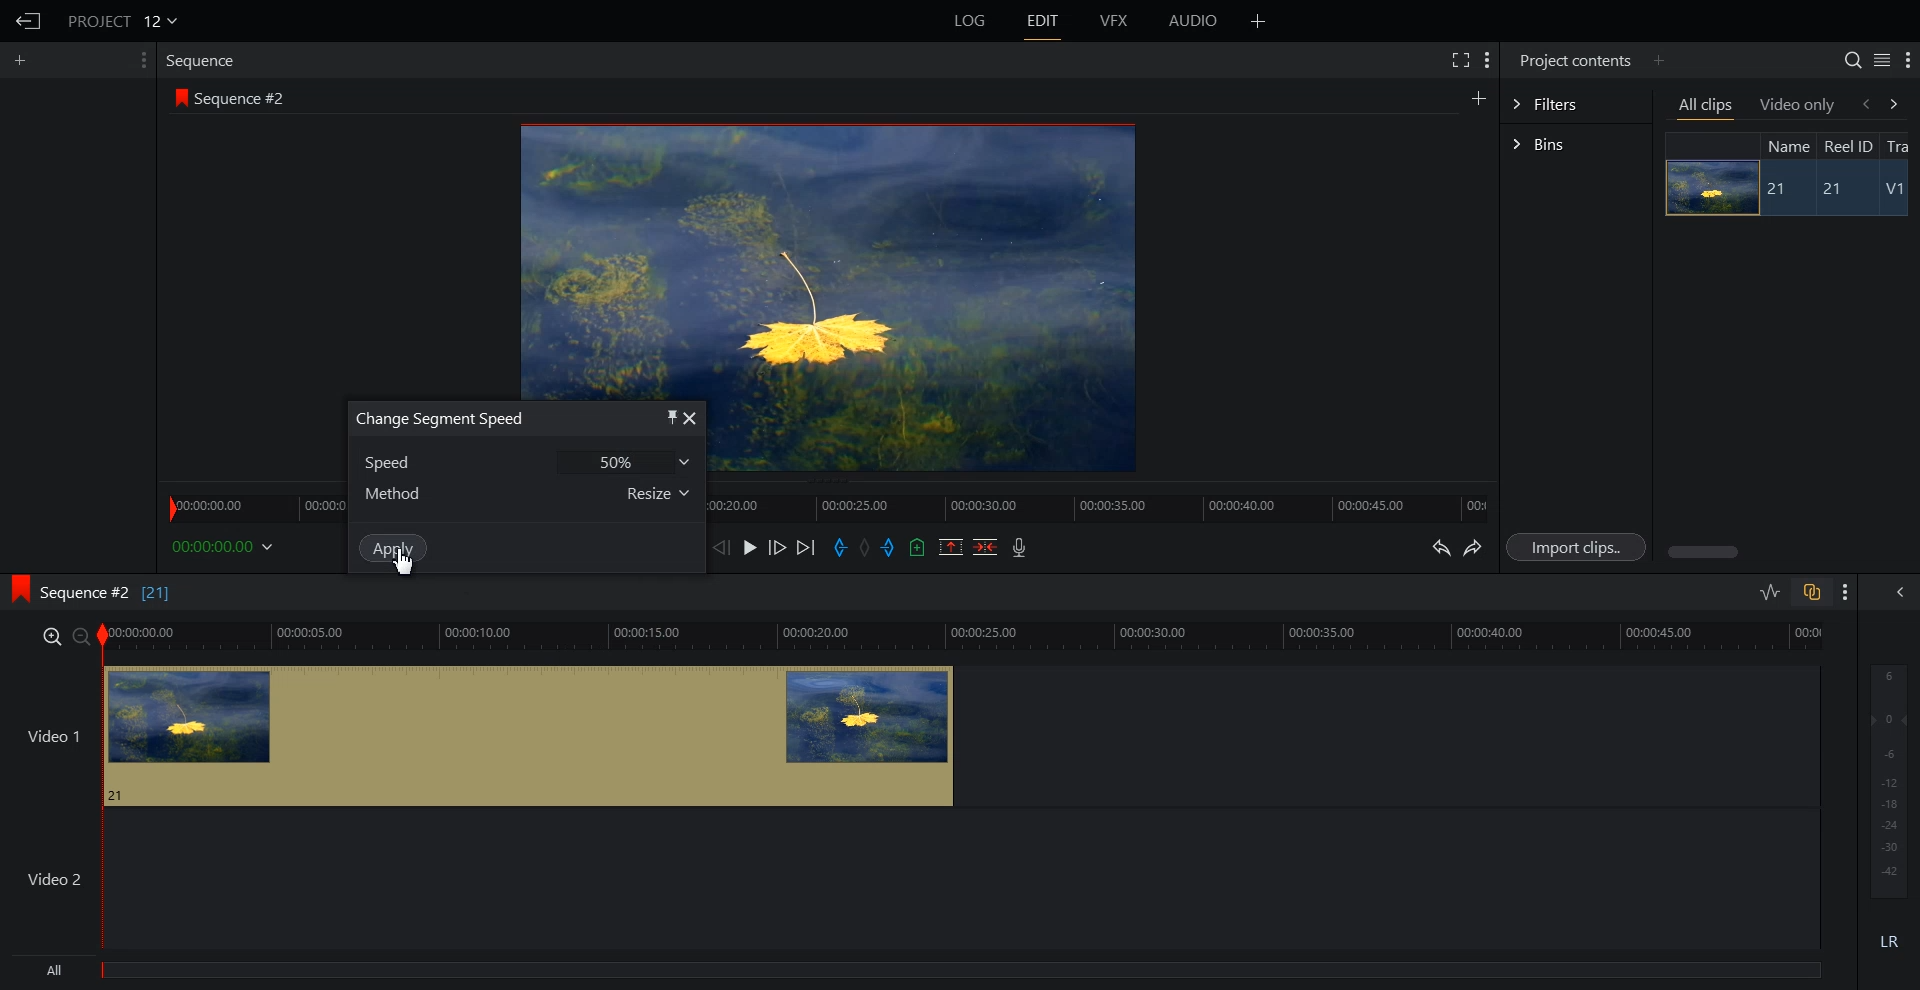 This screenshot has width=1920, height=990. I want to click on All clips, so click(1707, 107).